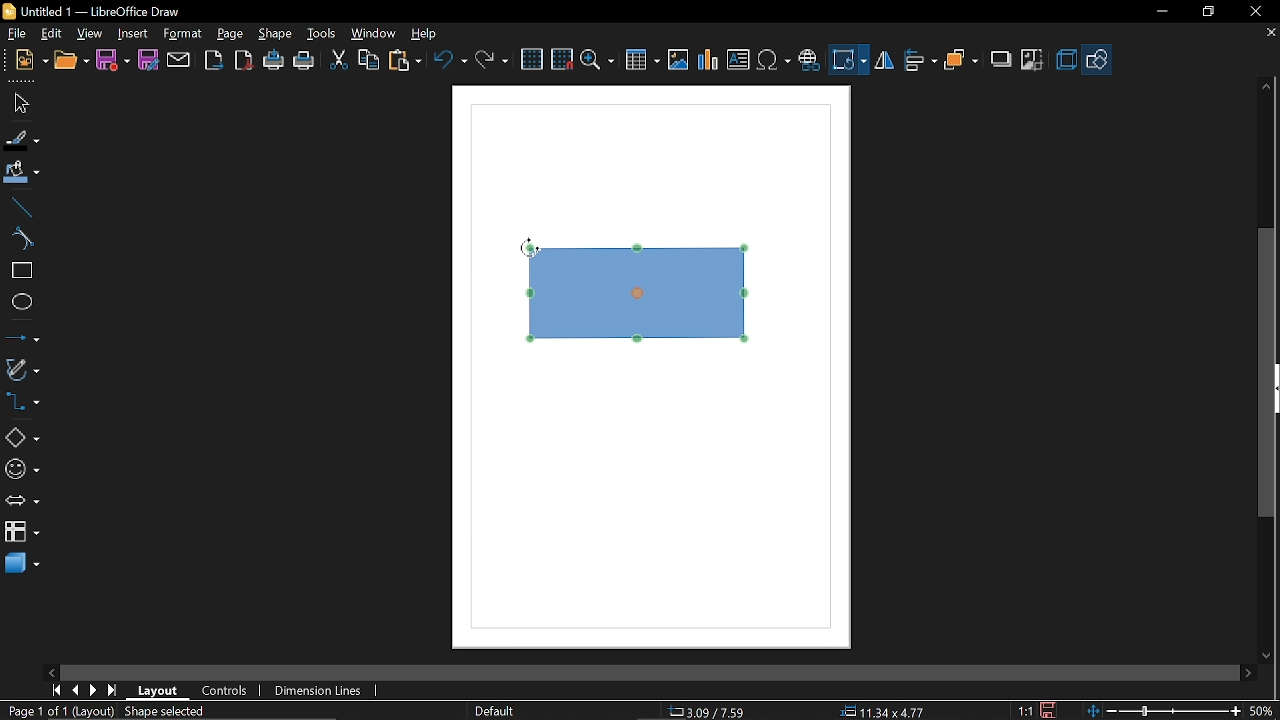 This screenshot has height=720, width=1280. What do you see at coordinates (1161, 12) in the screenshot?
I see `minimize` at bounding box center [1161, 12].